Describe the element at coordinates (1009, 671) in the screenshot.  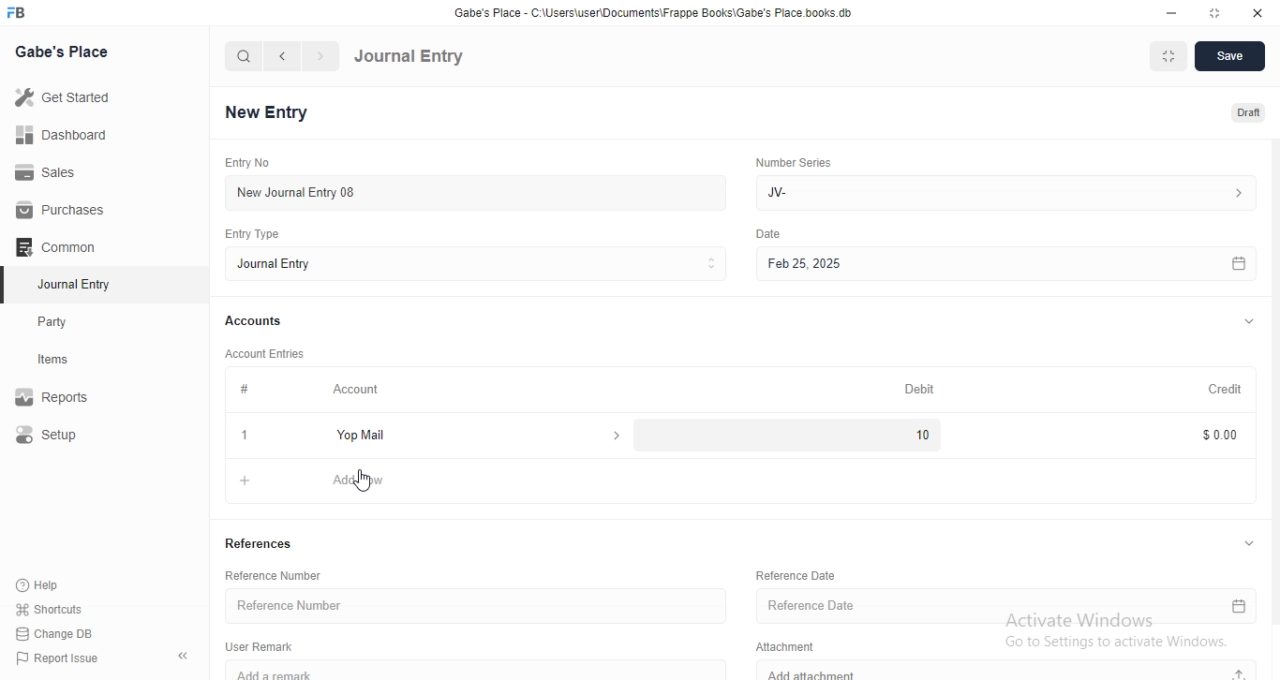
I see `Add attachment` at that location.